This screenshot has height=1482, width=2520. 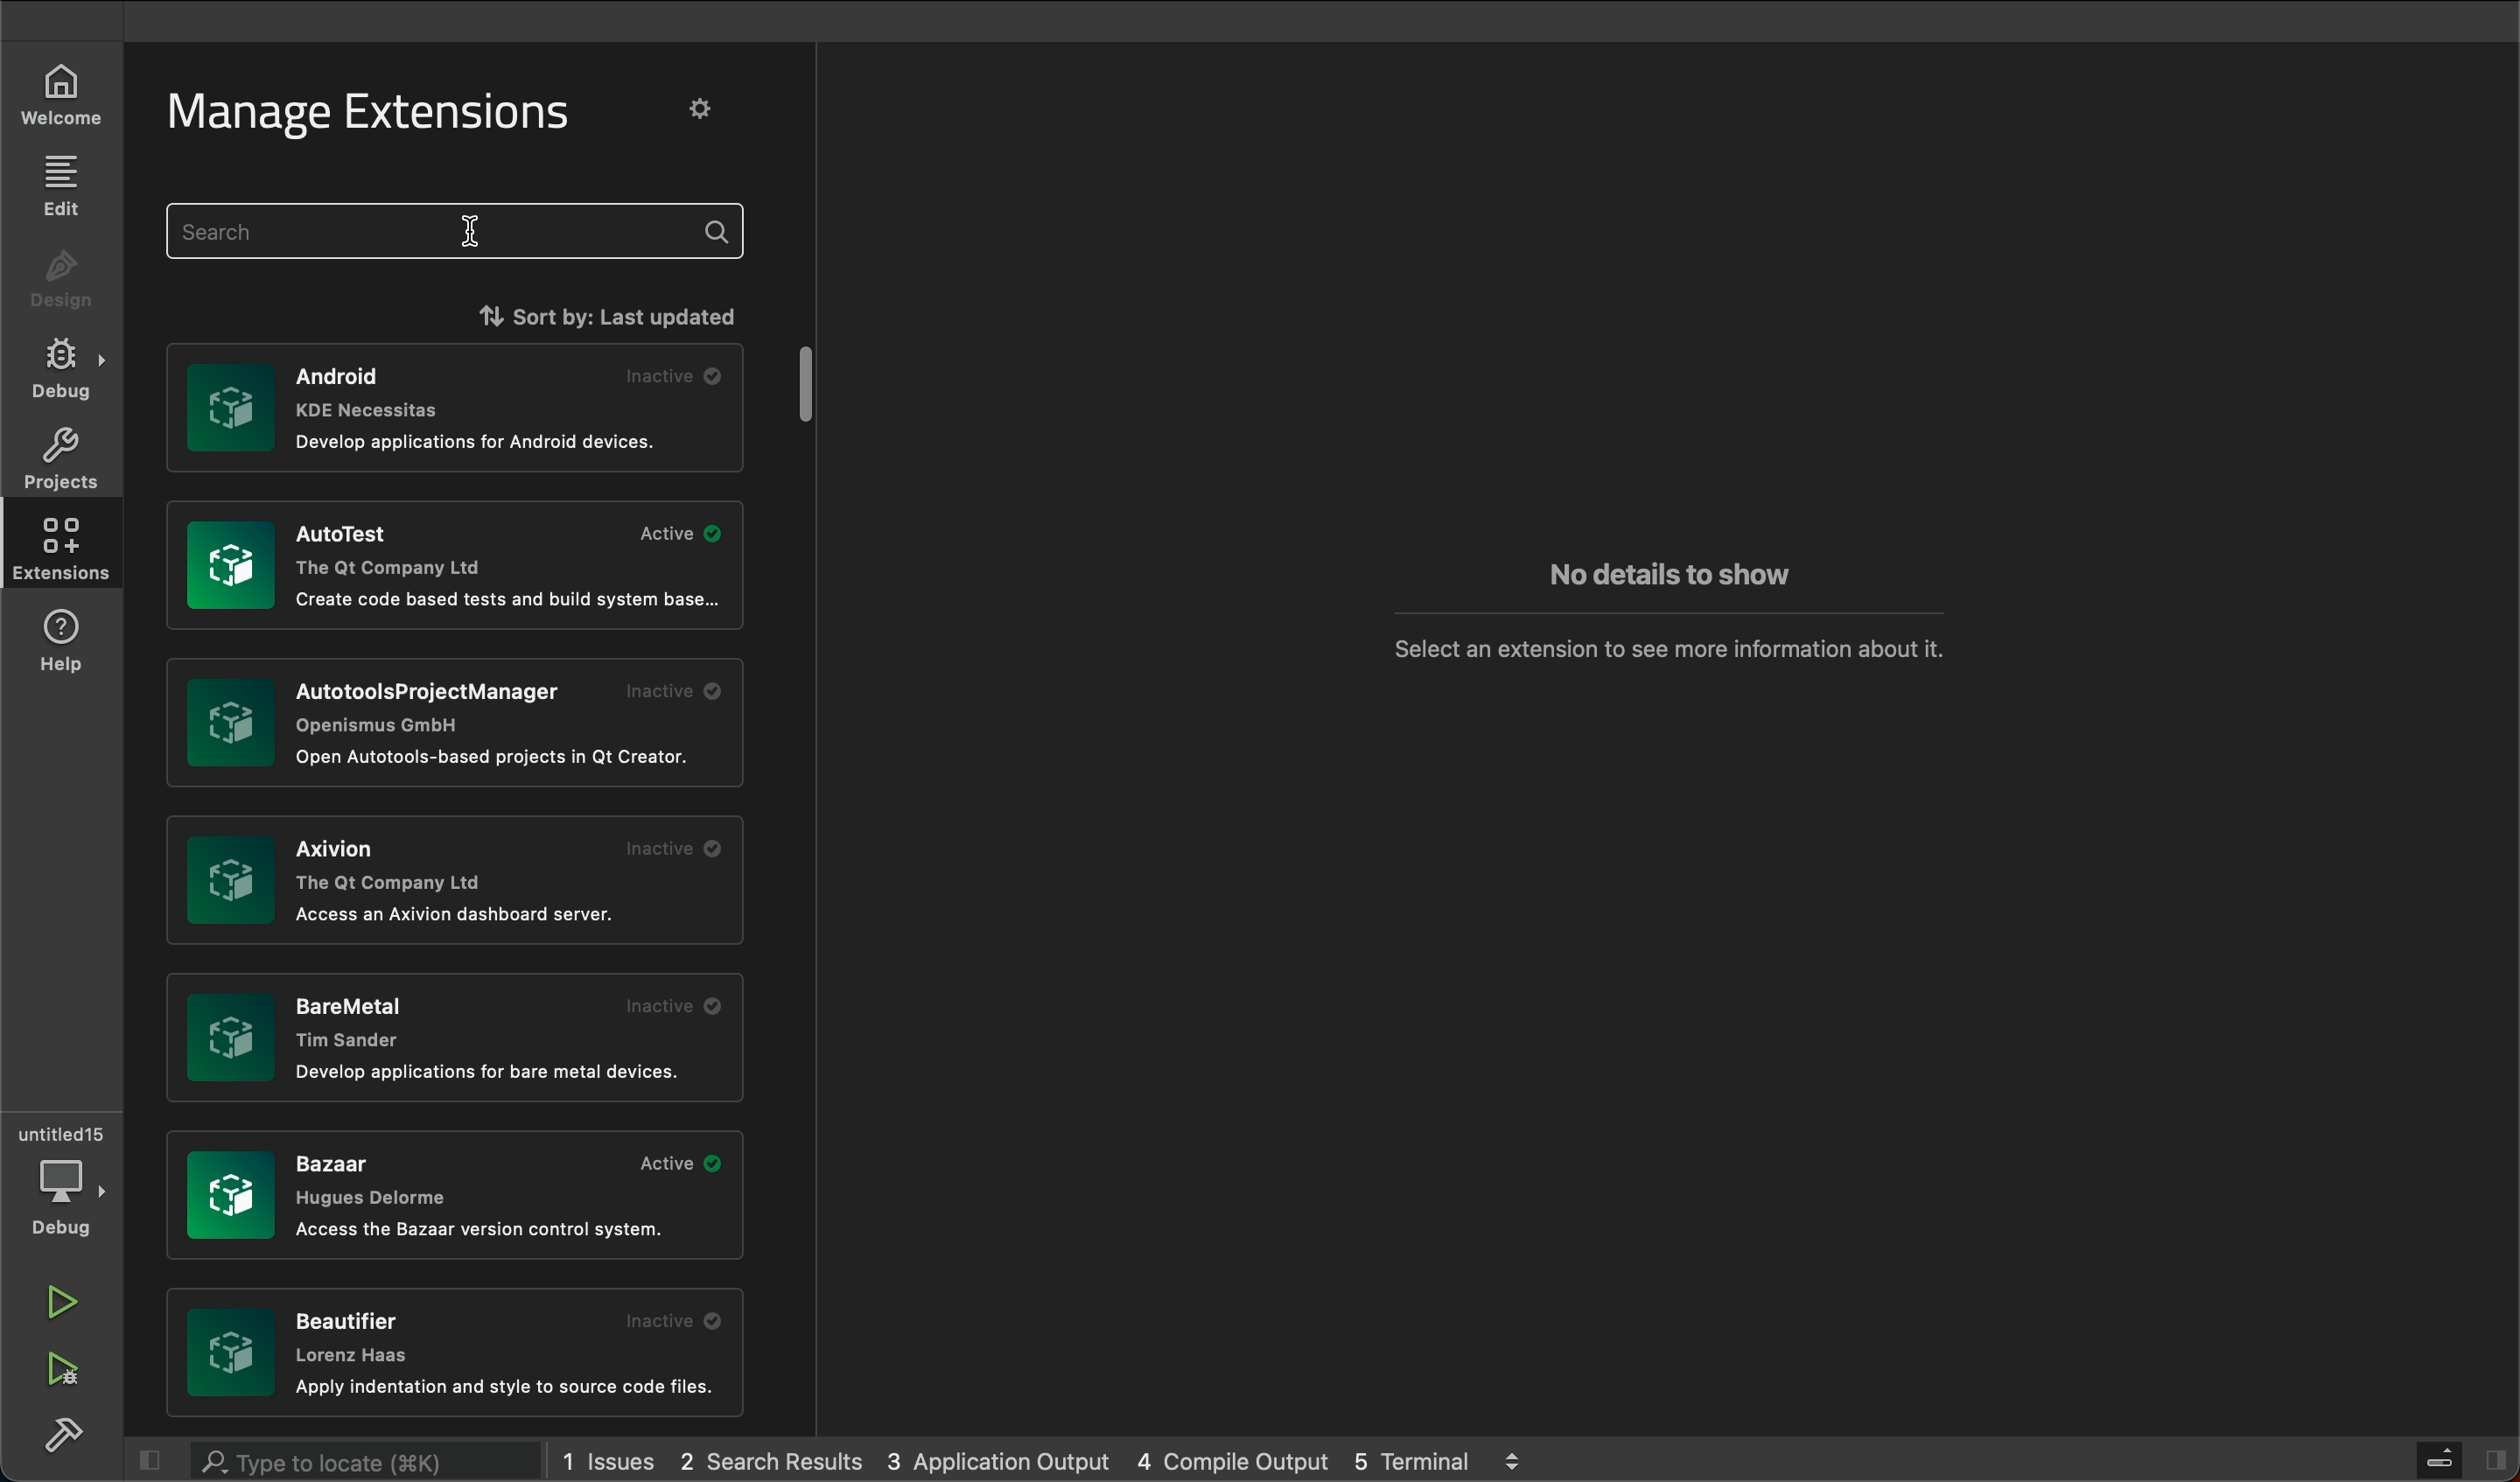 I want to click on build, so click(x=71, y=1441).